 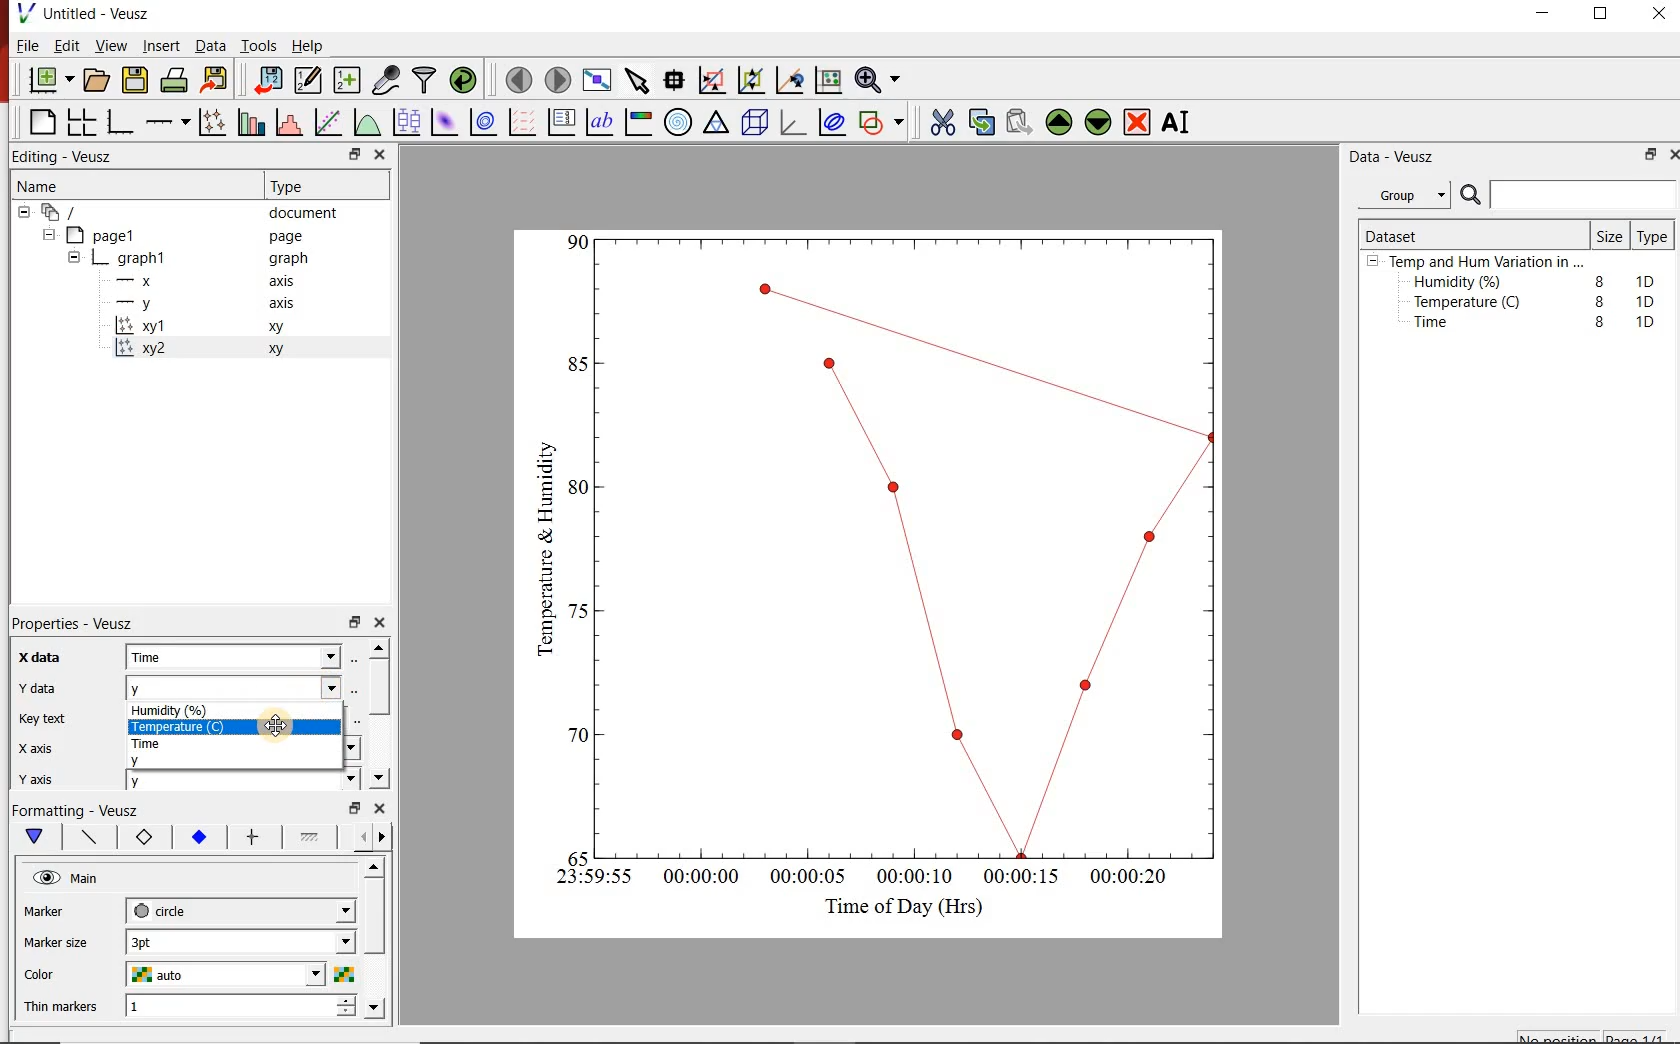 What do you see at coordinates (1550, 14) in the screenshot?
I see `minimize` at bounding box center [1550, 14].